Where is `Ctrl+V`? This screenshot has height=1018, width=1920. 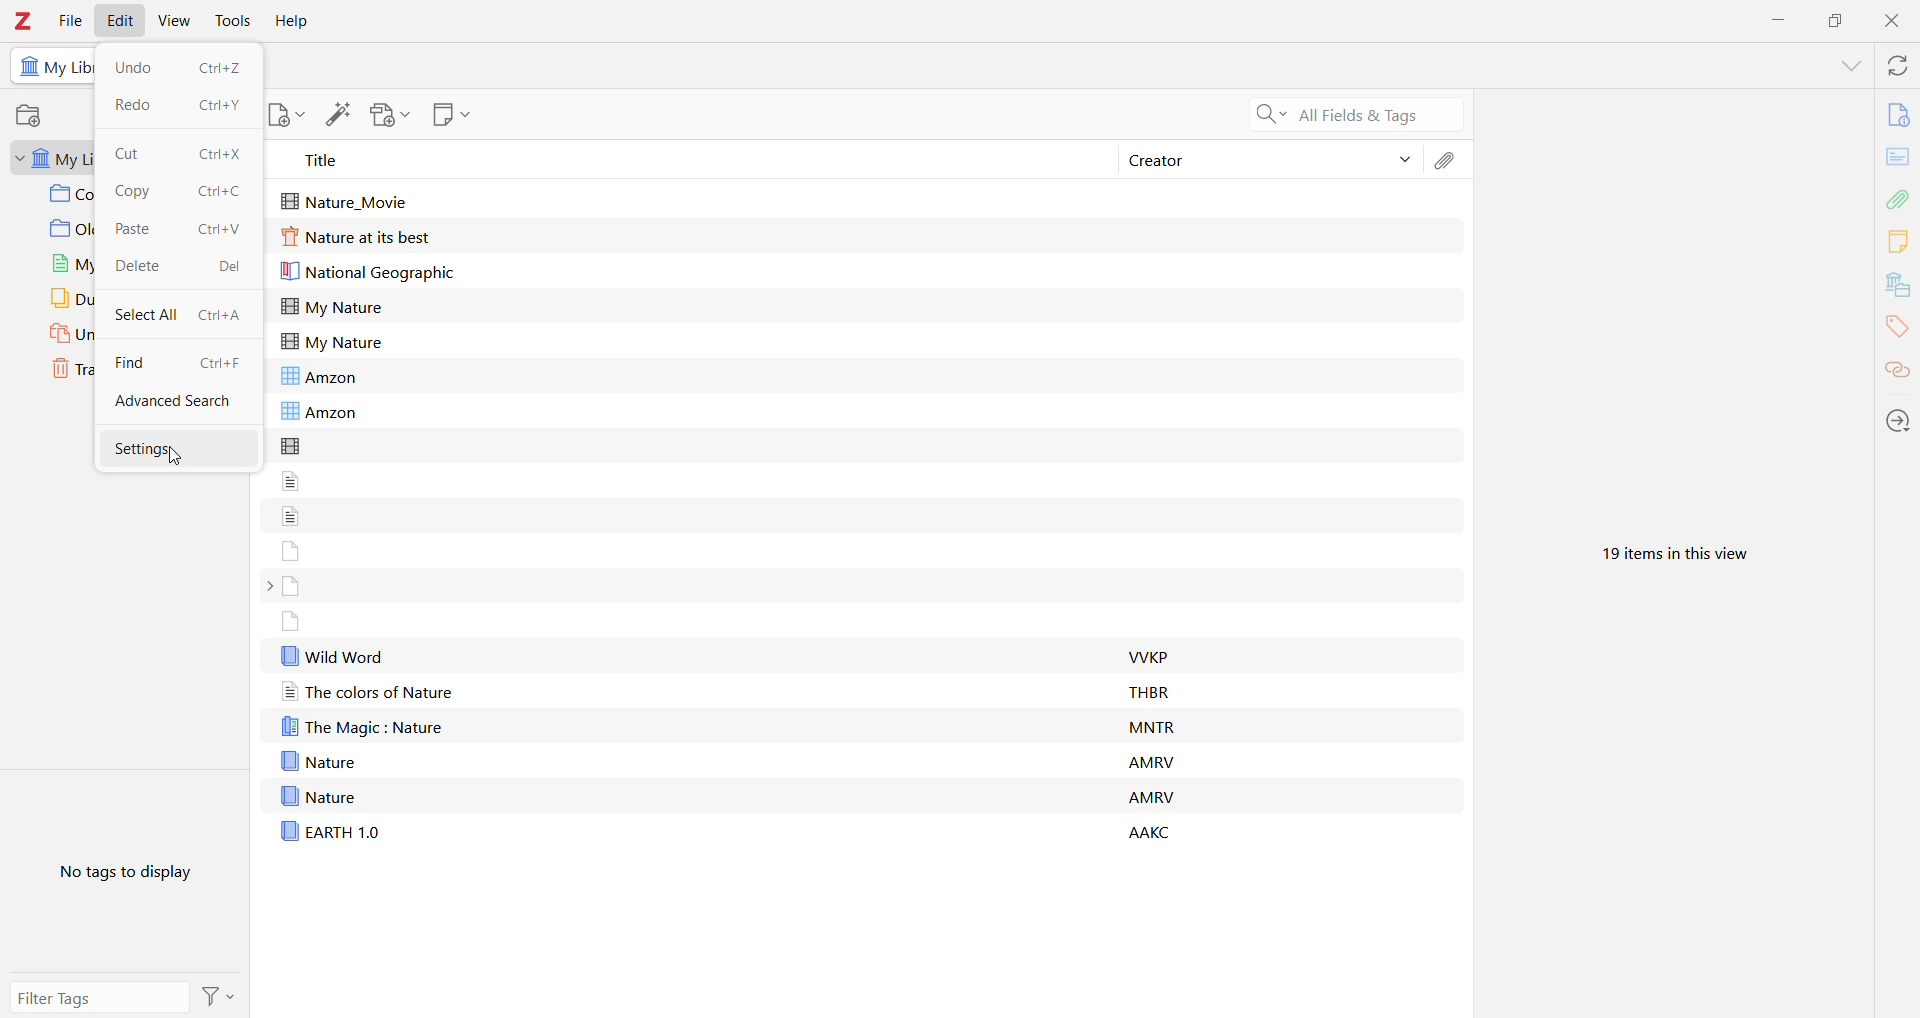 Ctrl+V is located at coordinates (222, 228).